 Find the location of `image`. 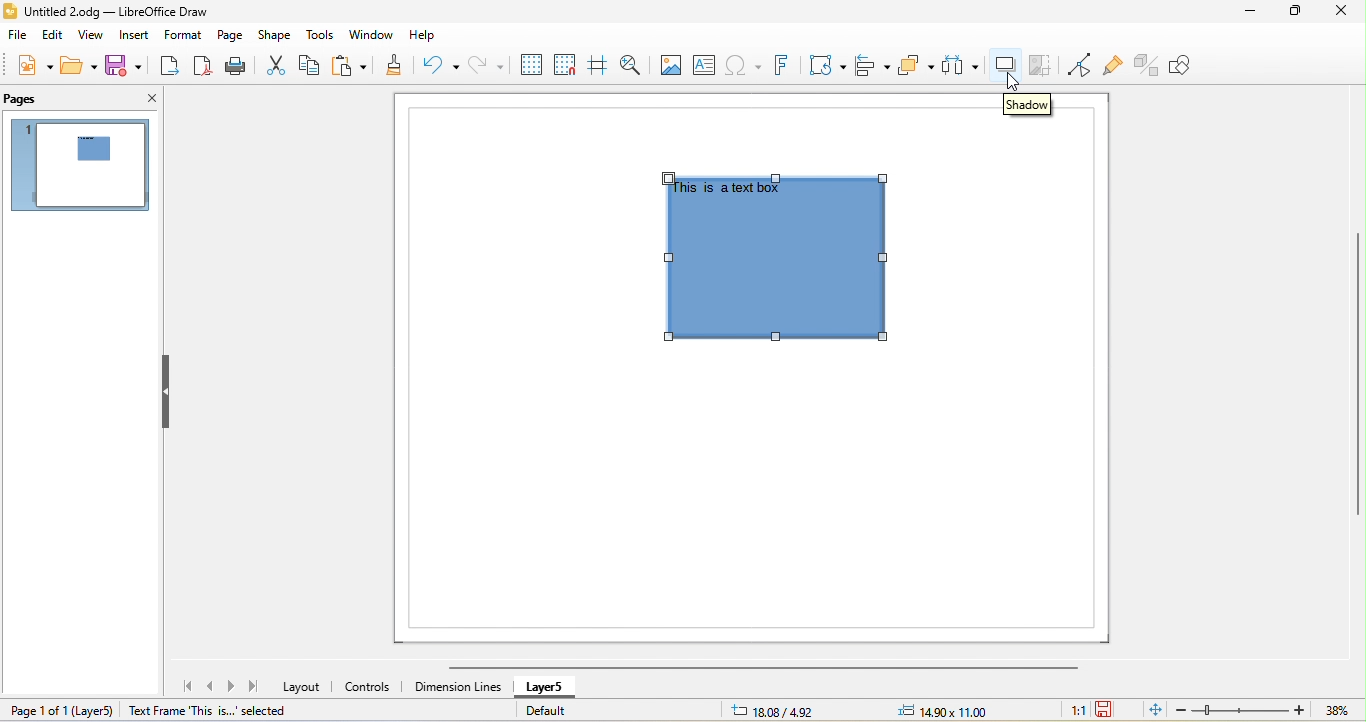

image is located at coordinates (675, 64).